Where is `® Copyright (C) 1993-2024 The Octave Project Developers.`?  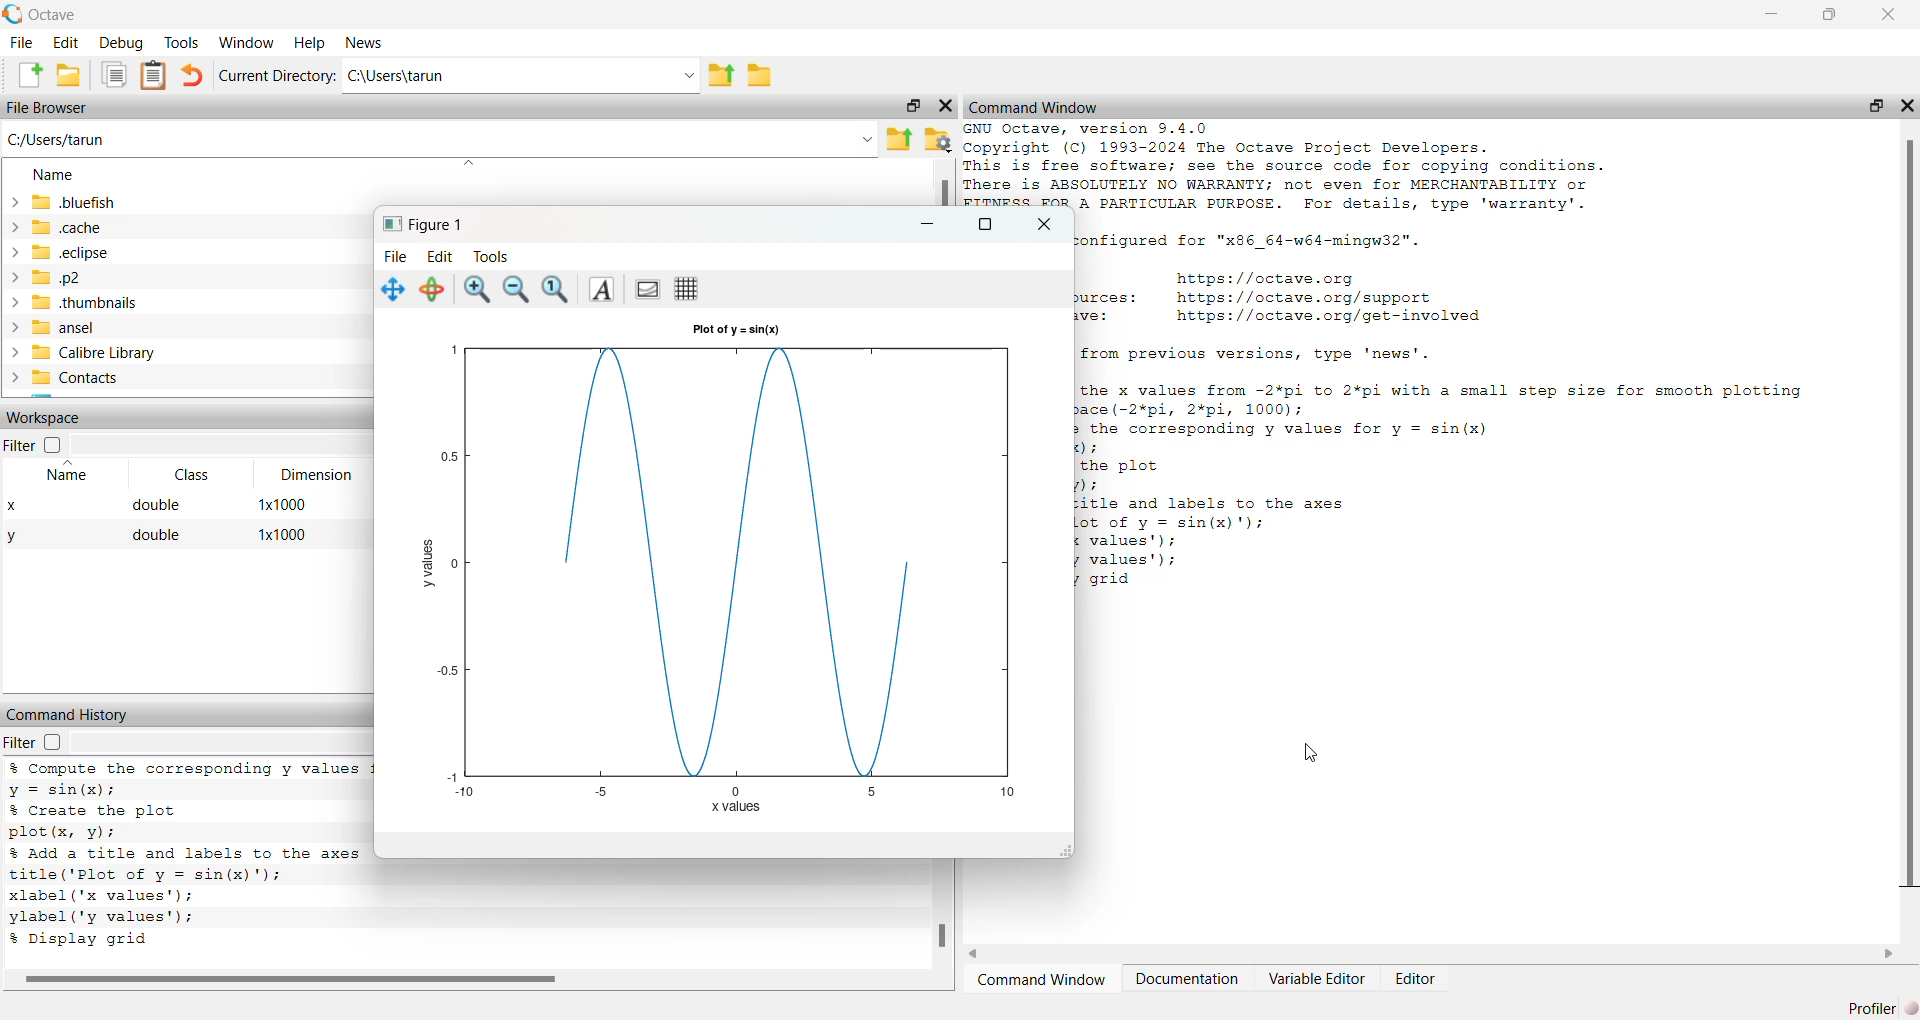
® Copyright (C) 1993-2024 The Octave Project Developers. is located at coordinates (1236, 147).